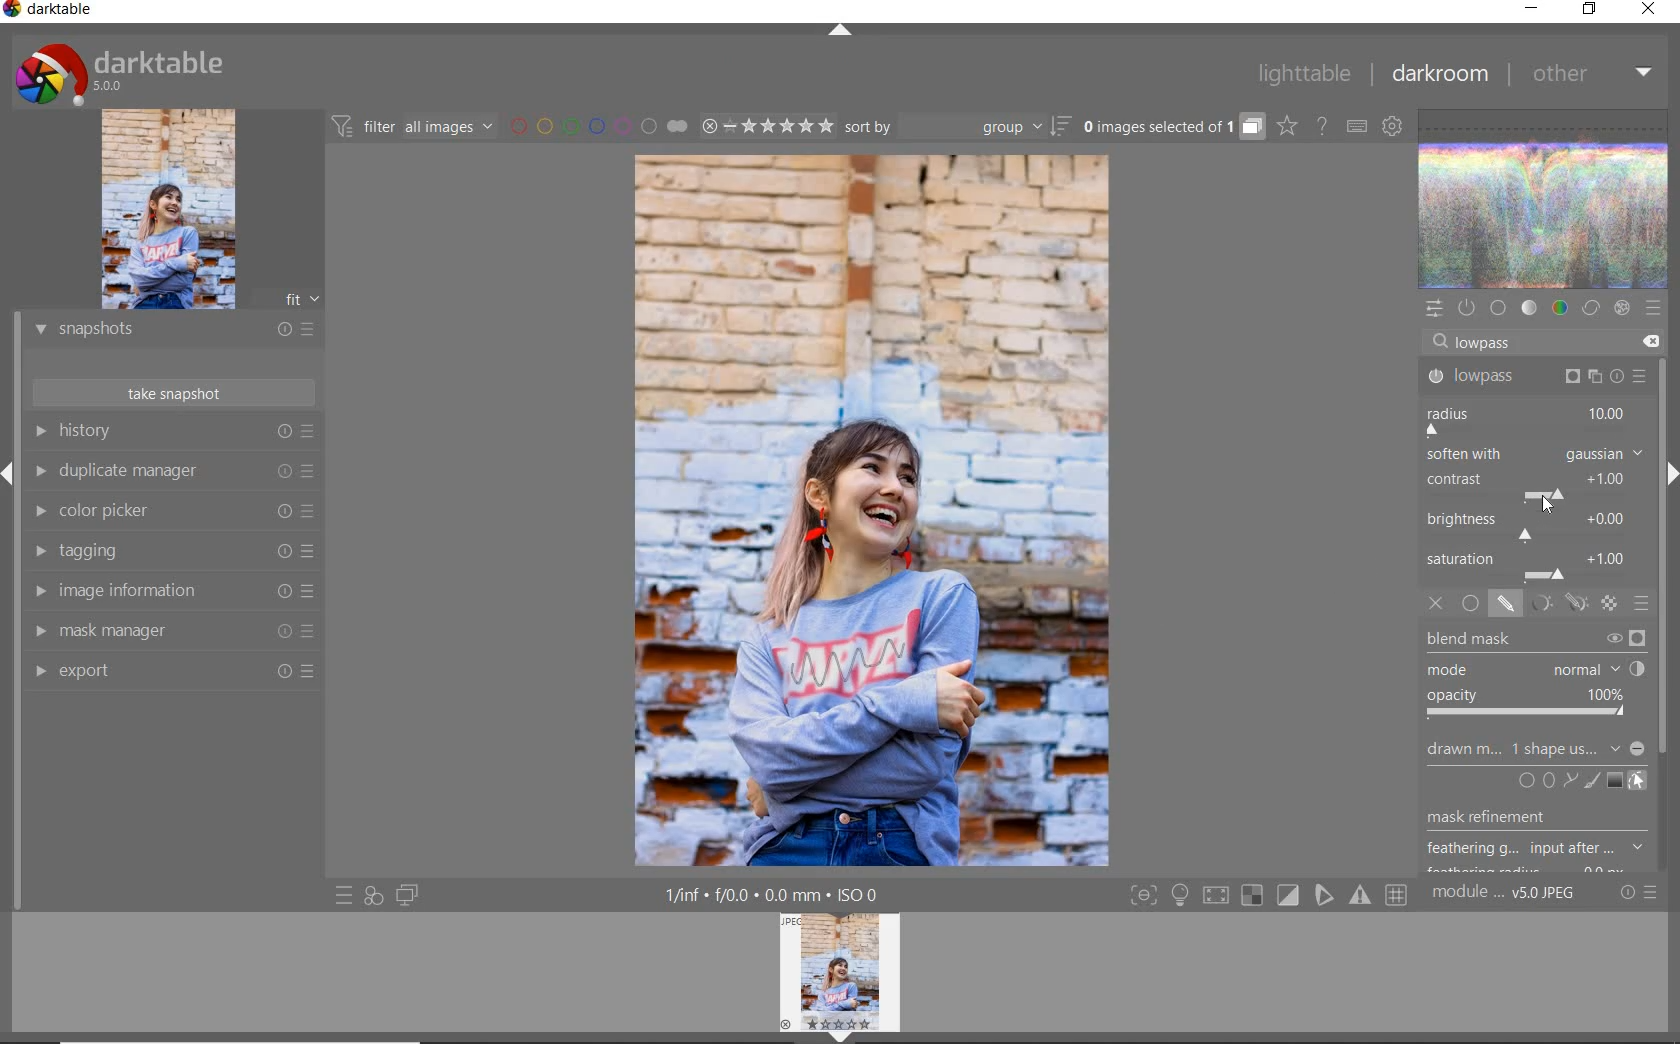 This screenshot has height=1044, width=1680. I want to click on module..v50JPEG, so click(1507, 894).